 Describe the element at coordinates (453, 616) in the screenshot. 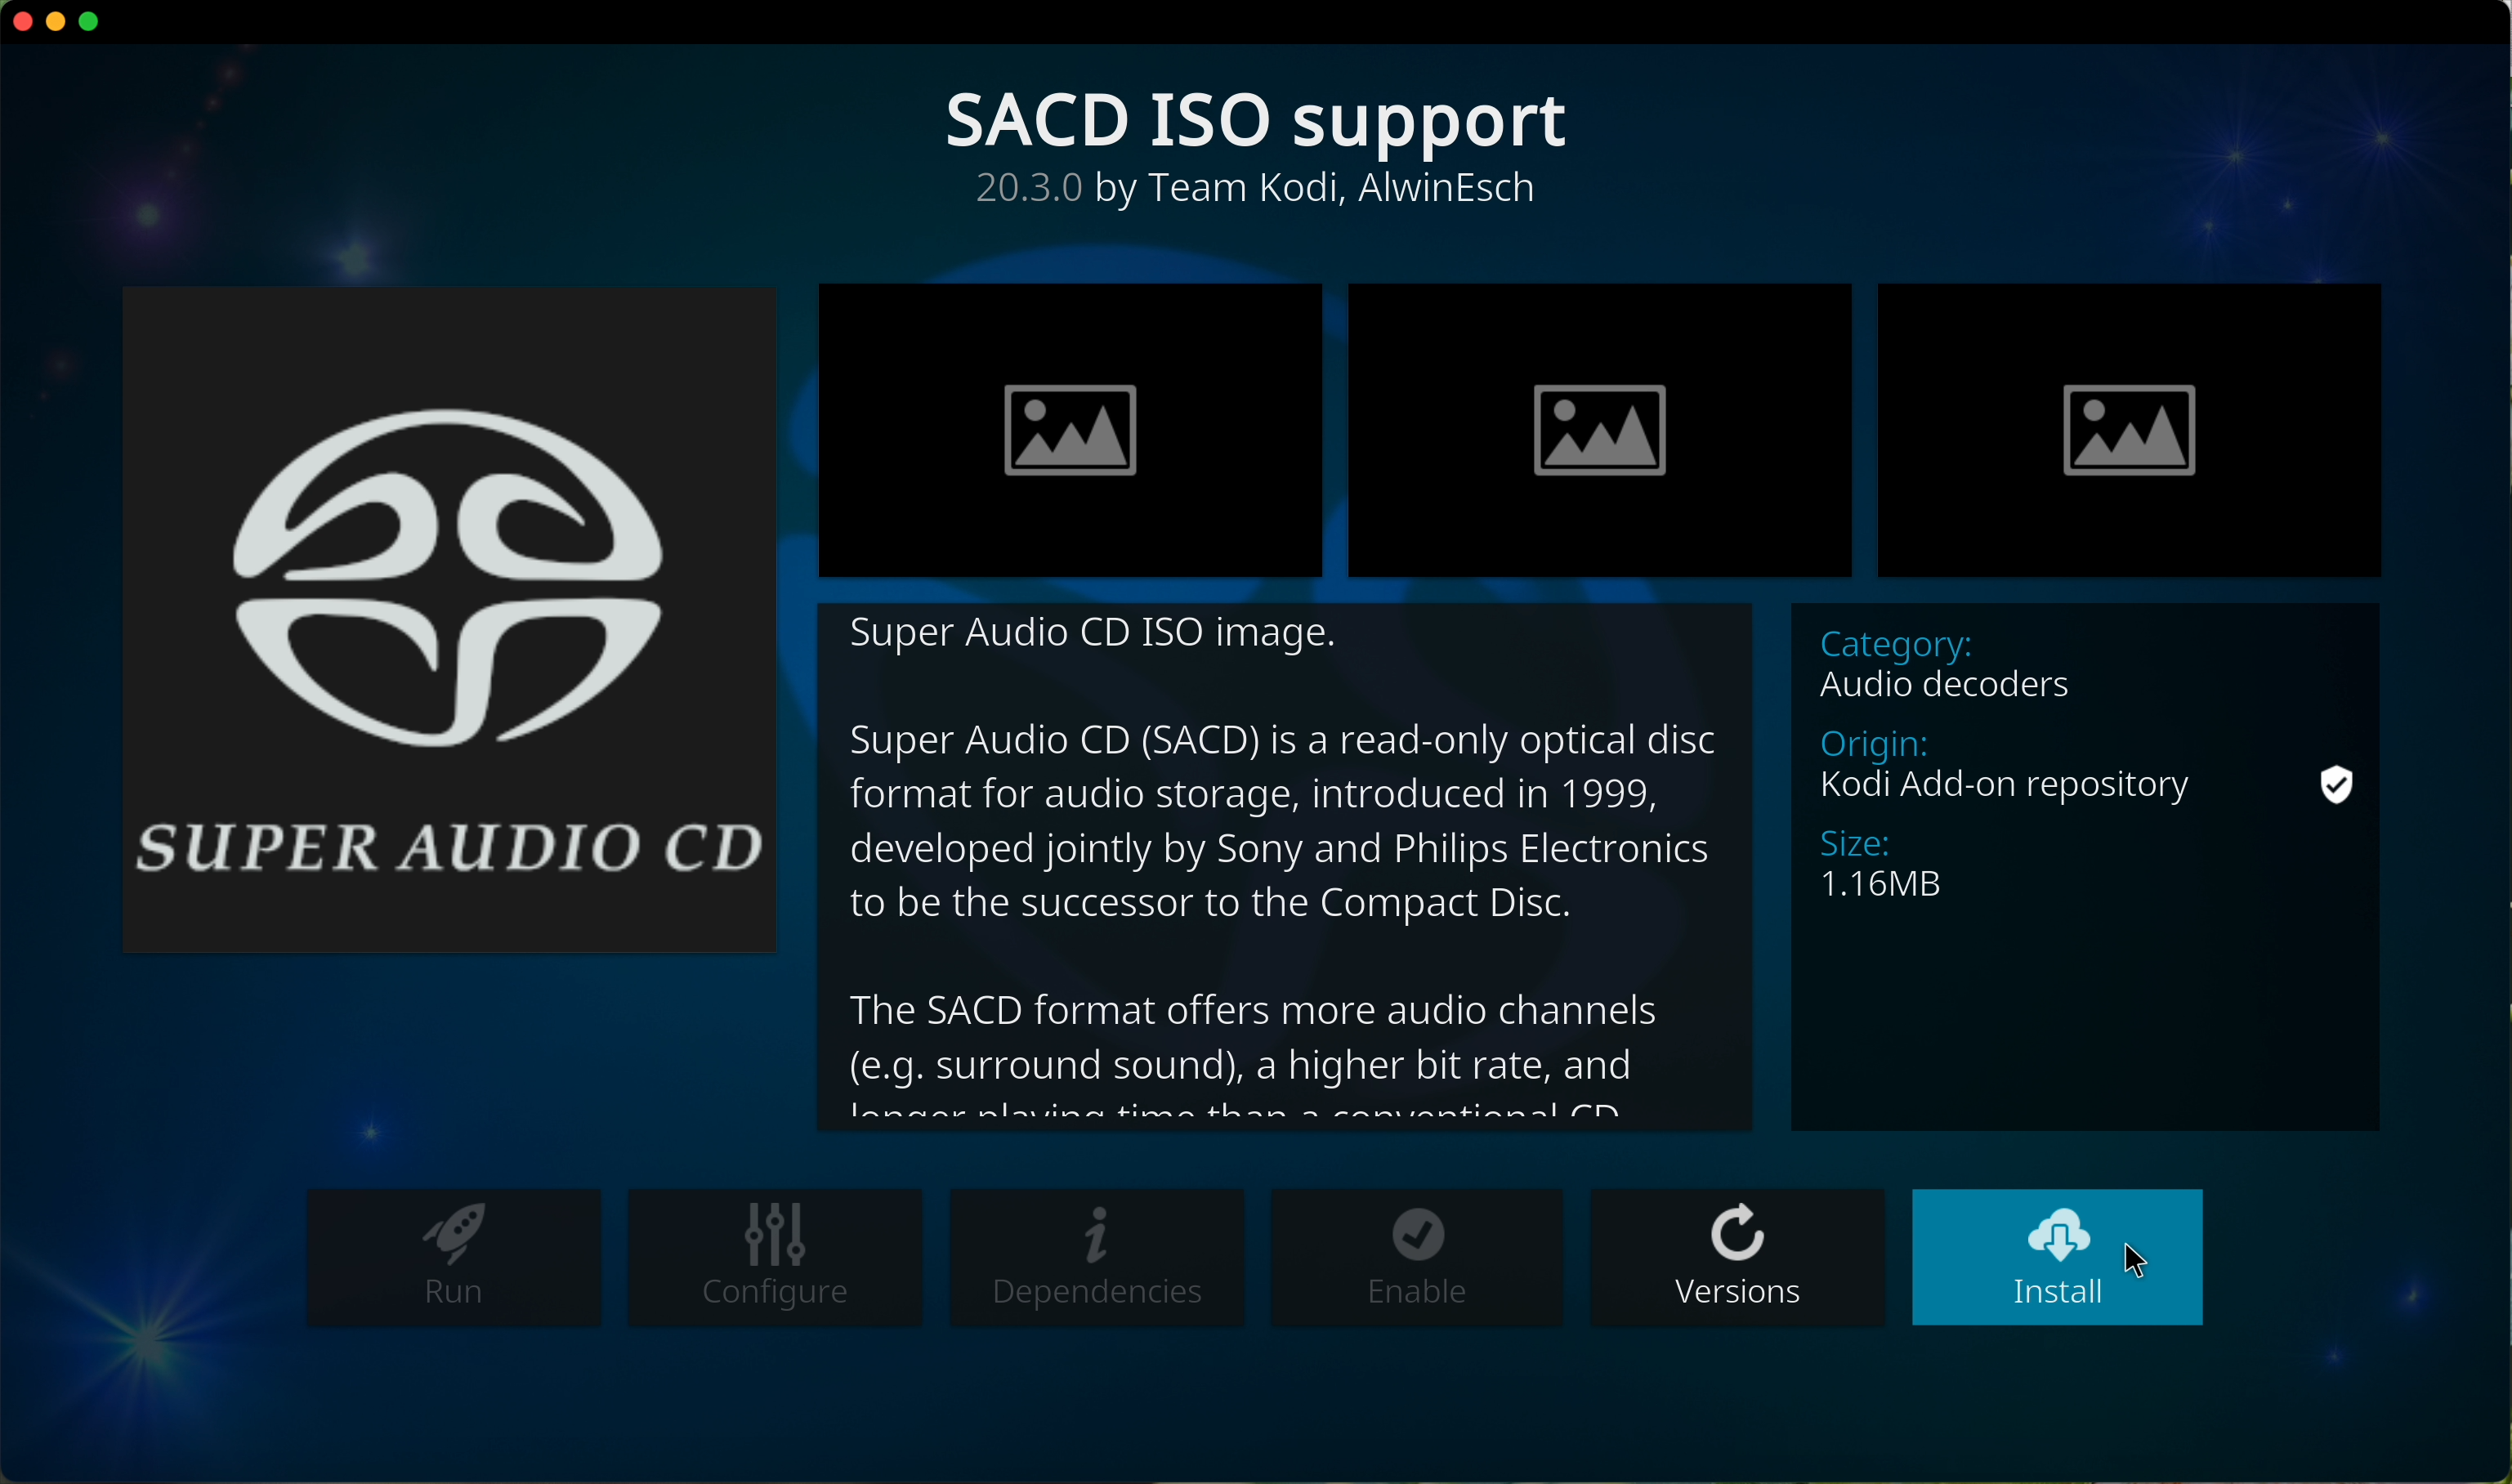

I see `super audio CD logo` at that location.